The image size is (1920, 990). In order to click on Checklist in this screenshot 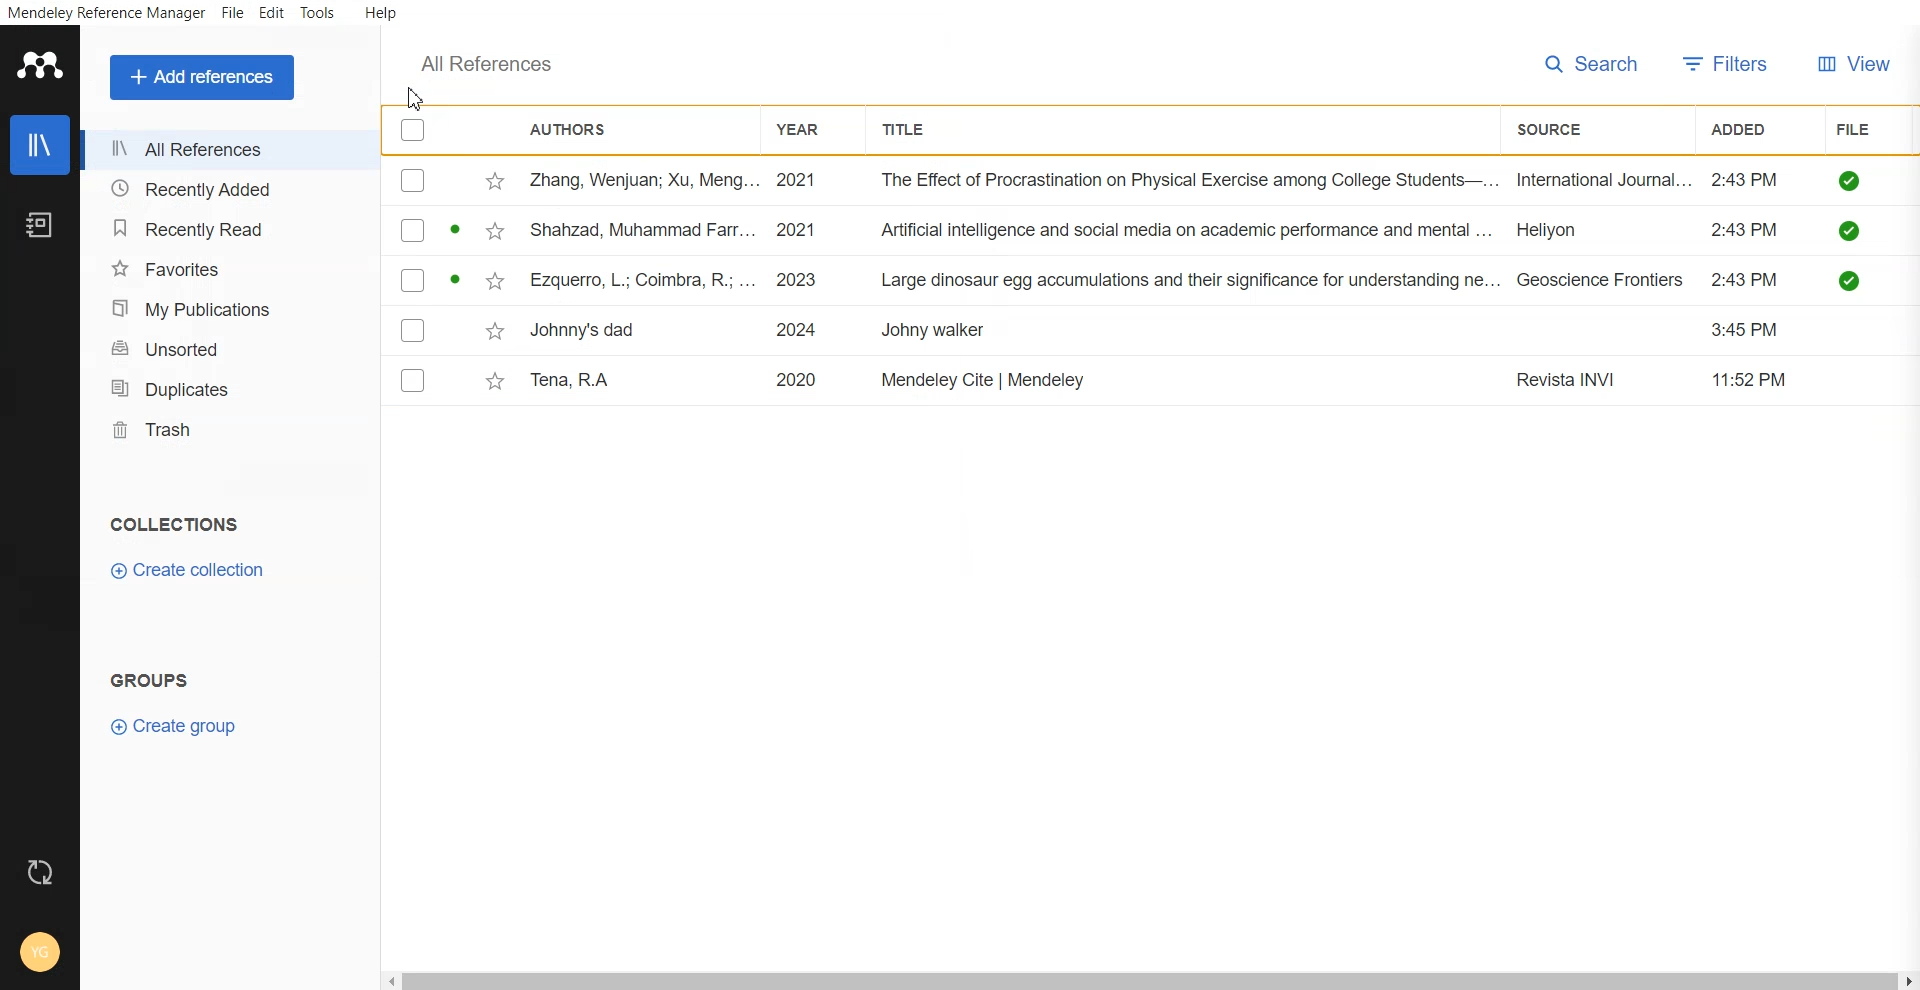, I will do `click(413, 132)`.